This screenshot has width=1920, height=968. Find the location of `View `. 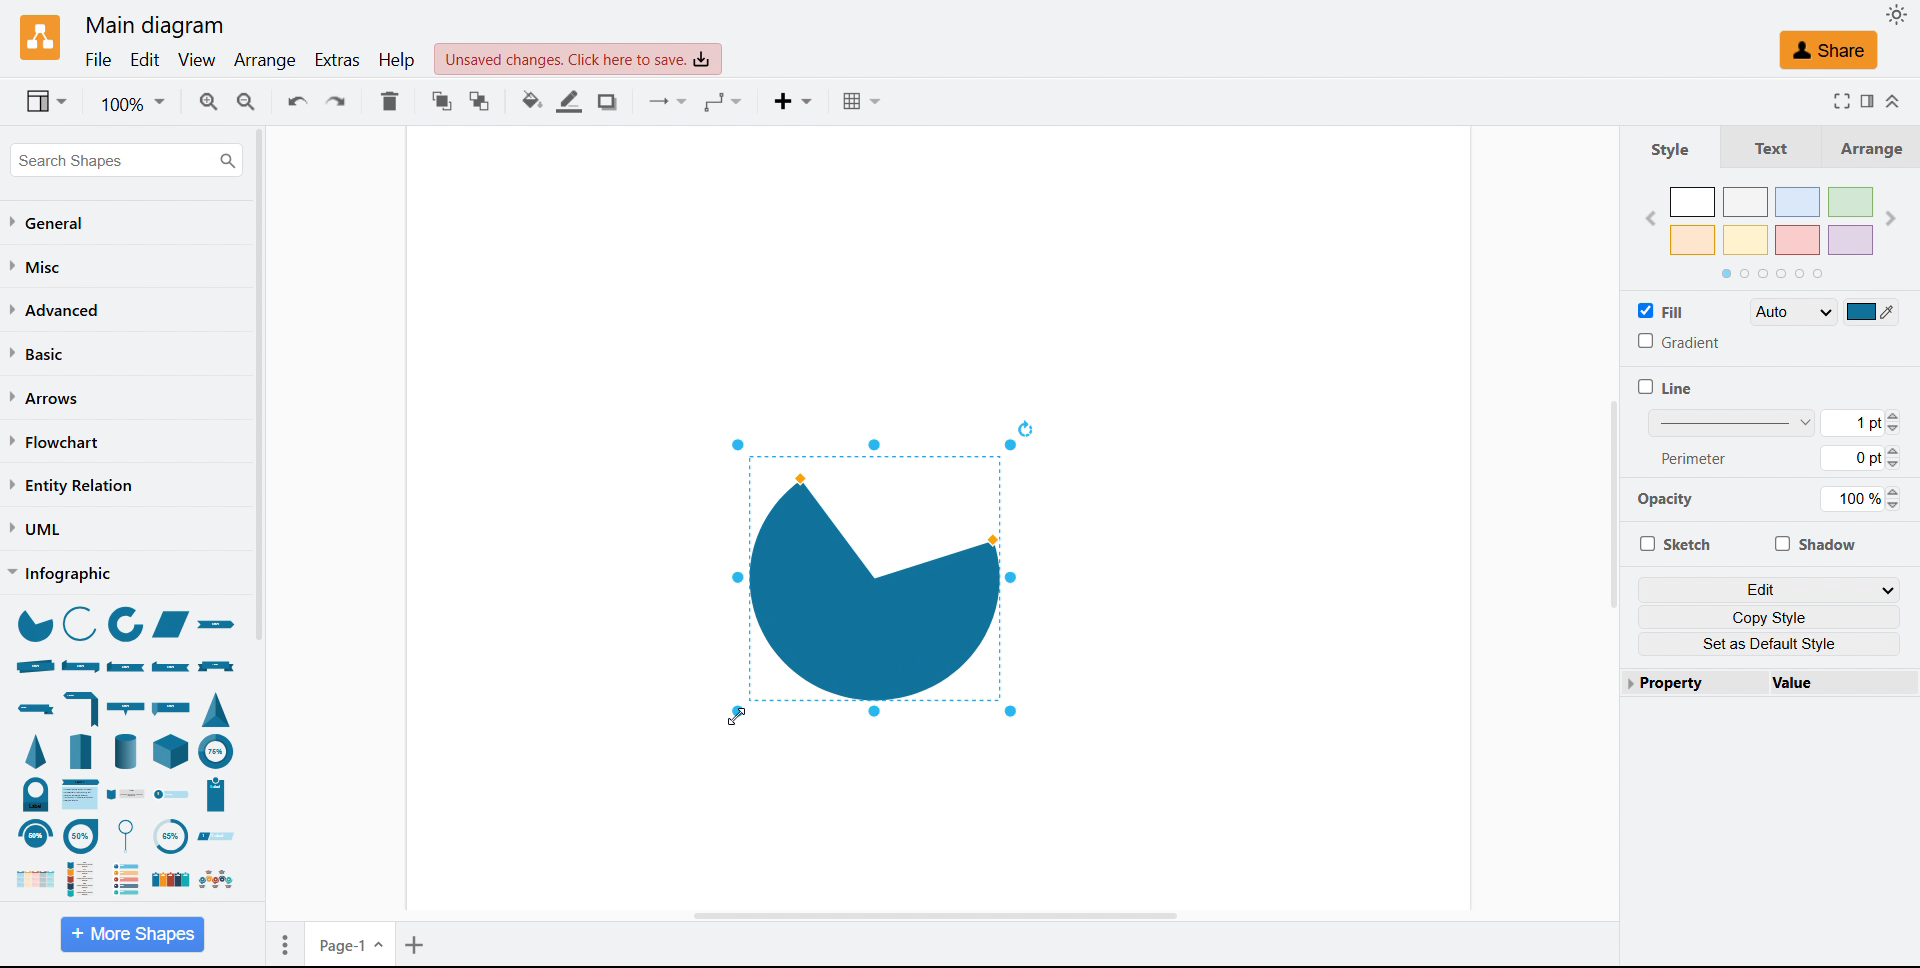

View  is located at coordinates (197, 61).